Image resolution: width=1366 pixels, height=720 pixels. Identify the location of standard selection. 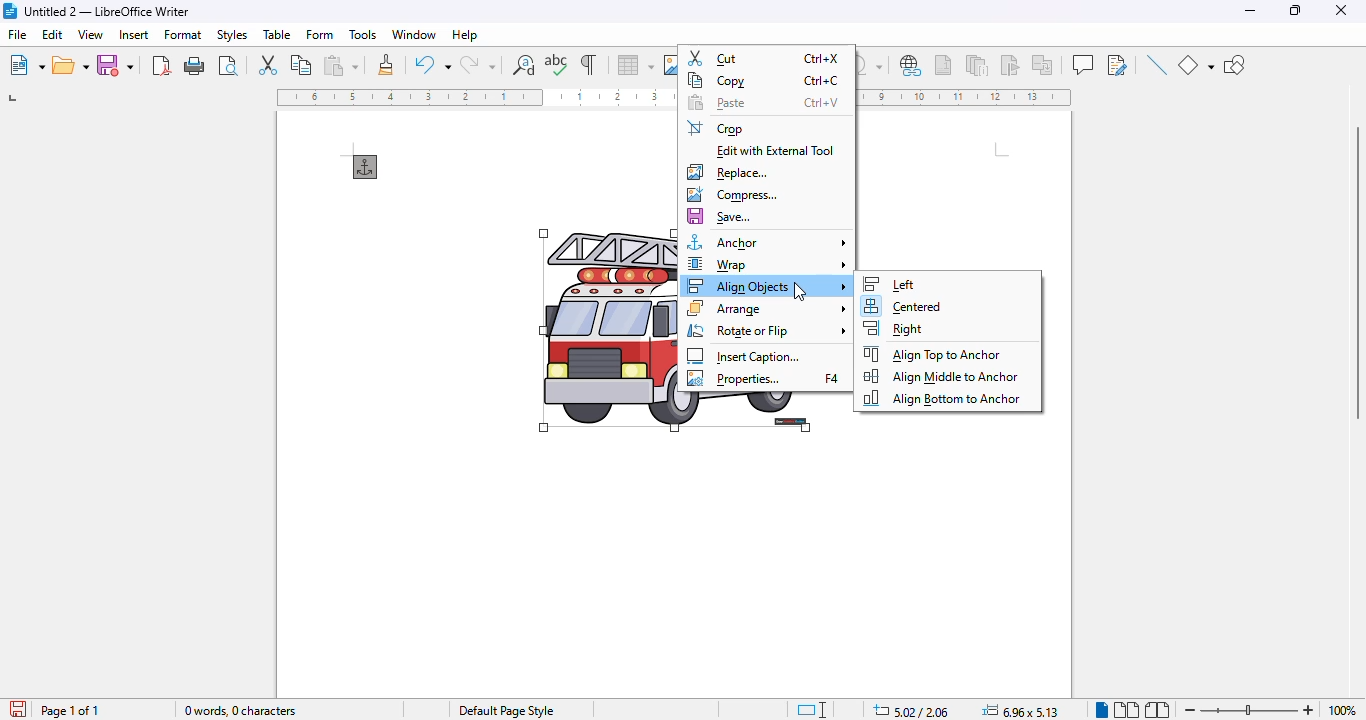
(812, 710).